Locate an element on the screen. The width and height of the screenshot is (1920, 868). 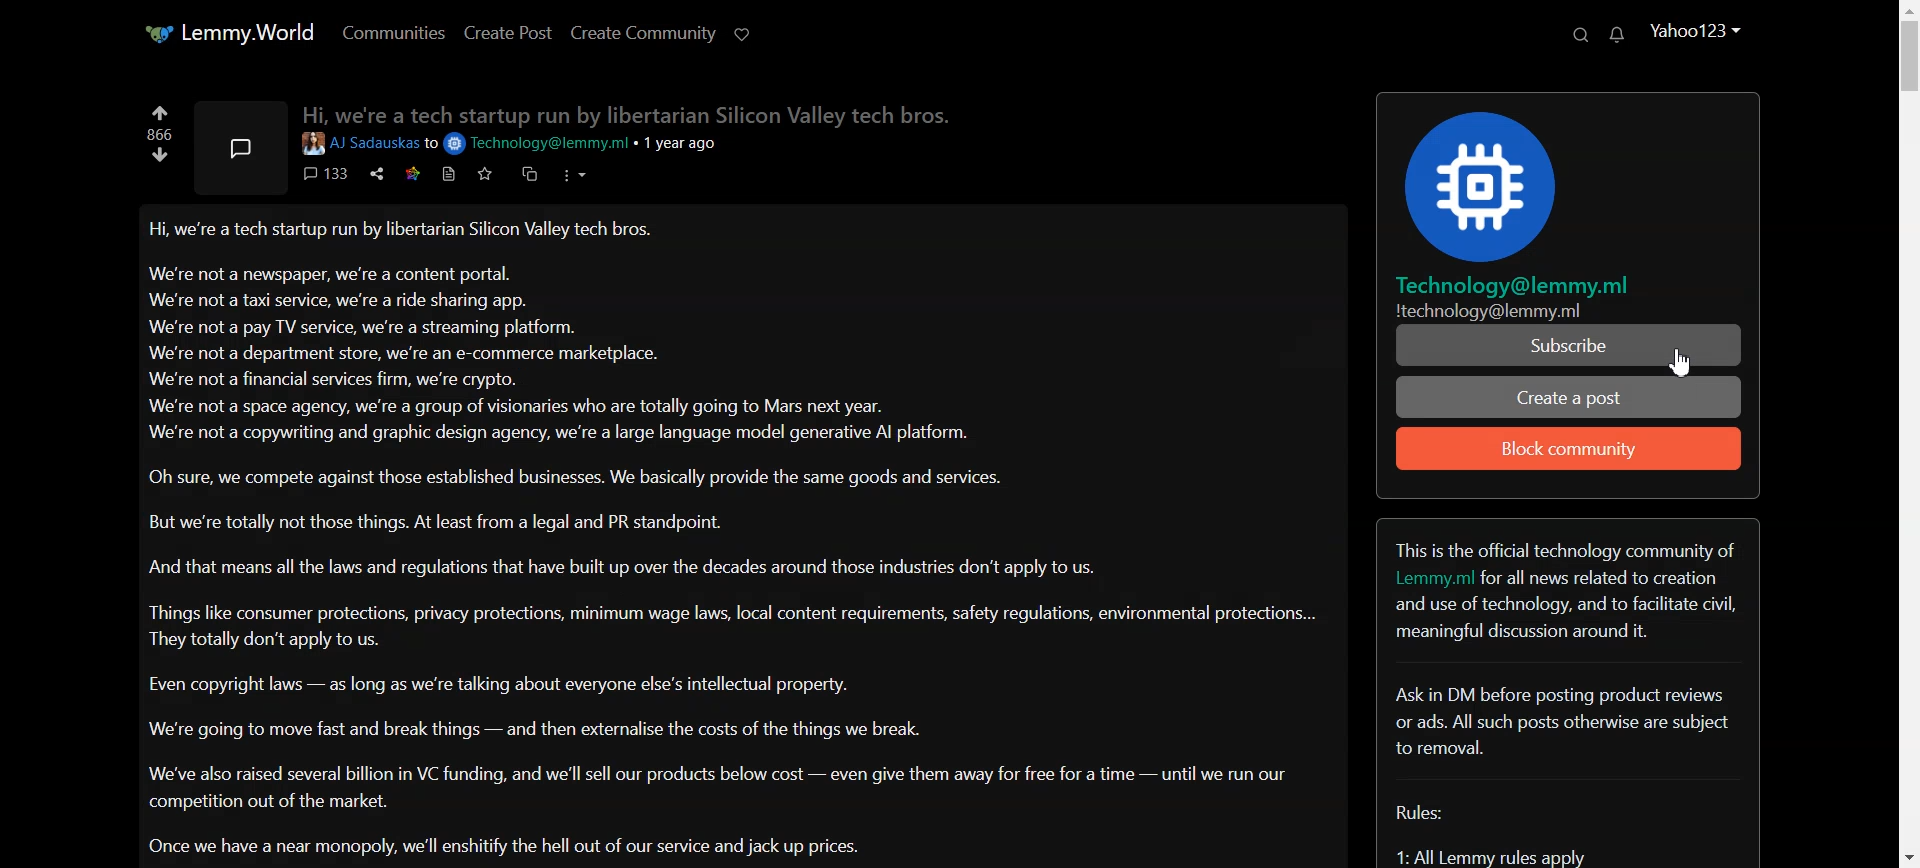
Home page is located at coordinates (230, 33).